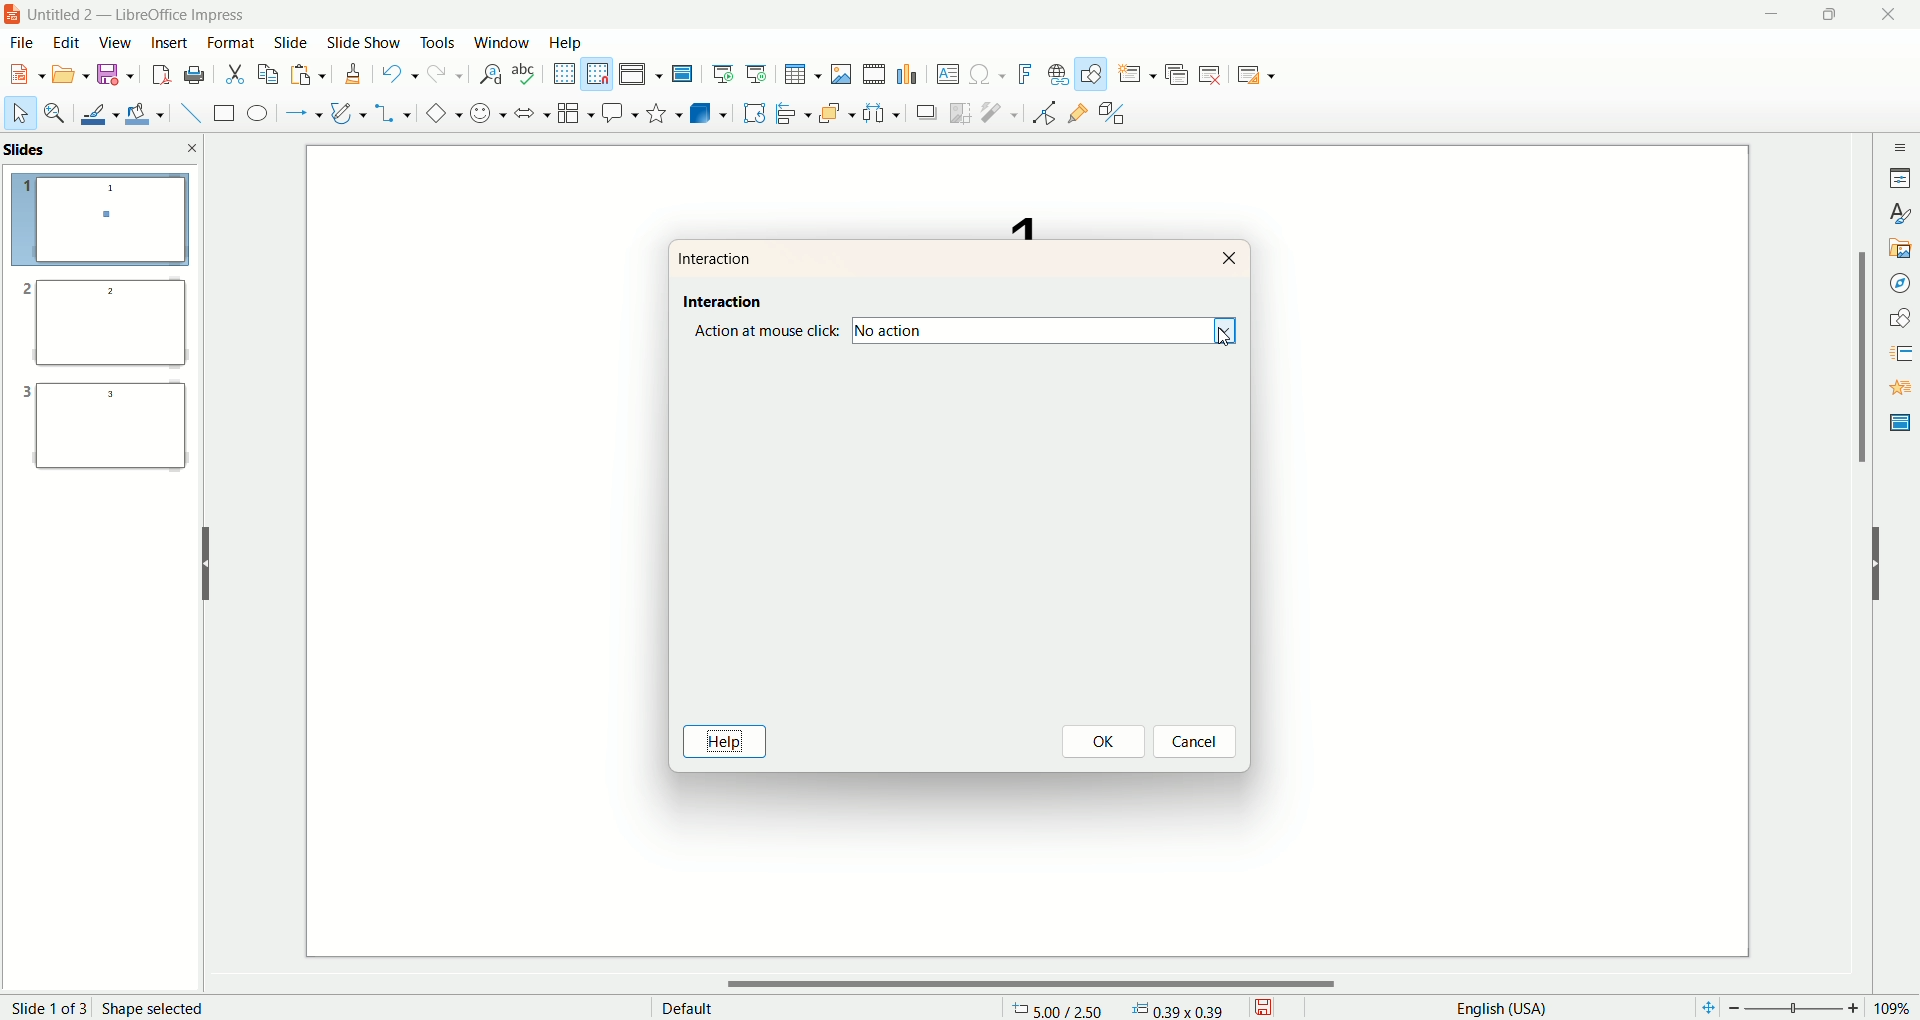 The width and height of the screenshot is (1920, 1020). What do you see at coordinates (1900, 176) in the screenshot?
I see `properties` at bounding box center [1900, 176].